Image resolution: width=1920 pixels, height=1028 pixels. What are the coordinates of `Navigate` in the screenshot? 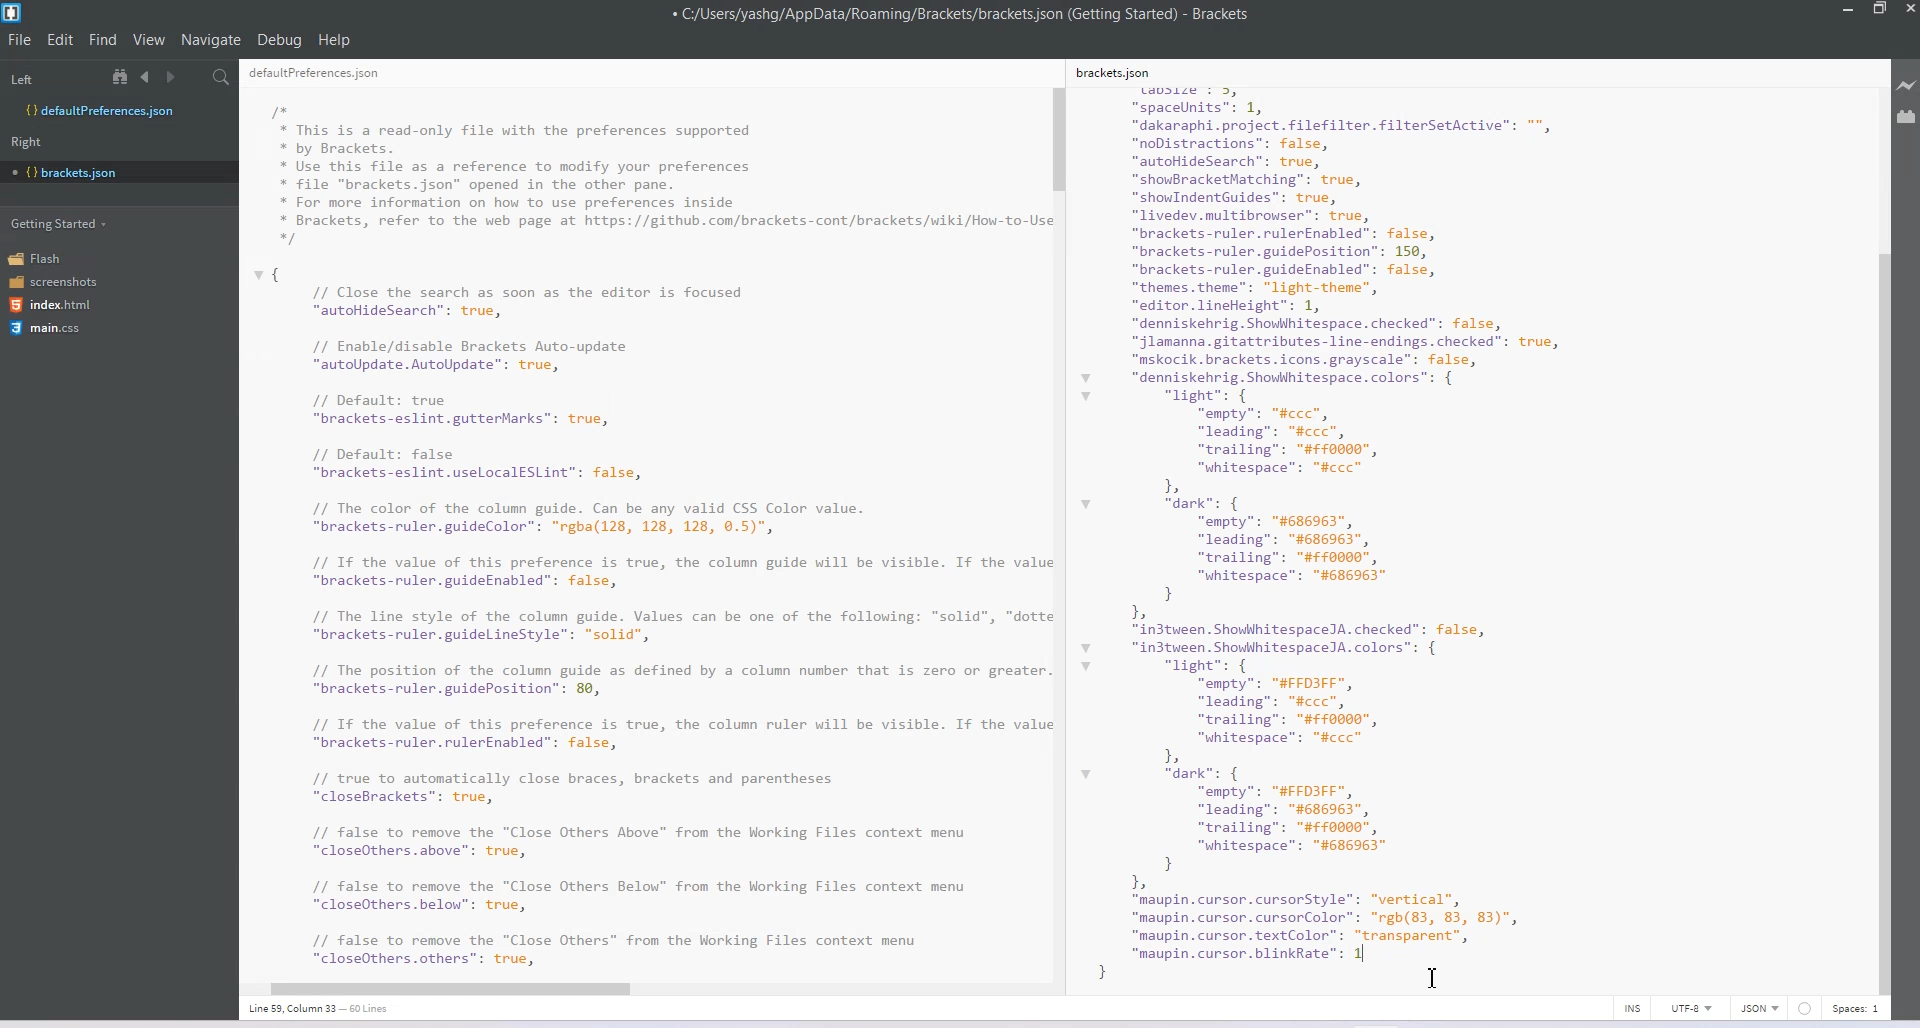 It's located at (213, 40).